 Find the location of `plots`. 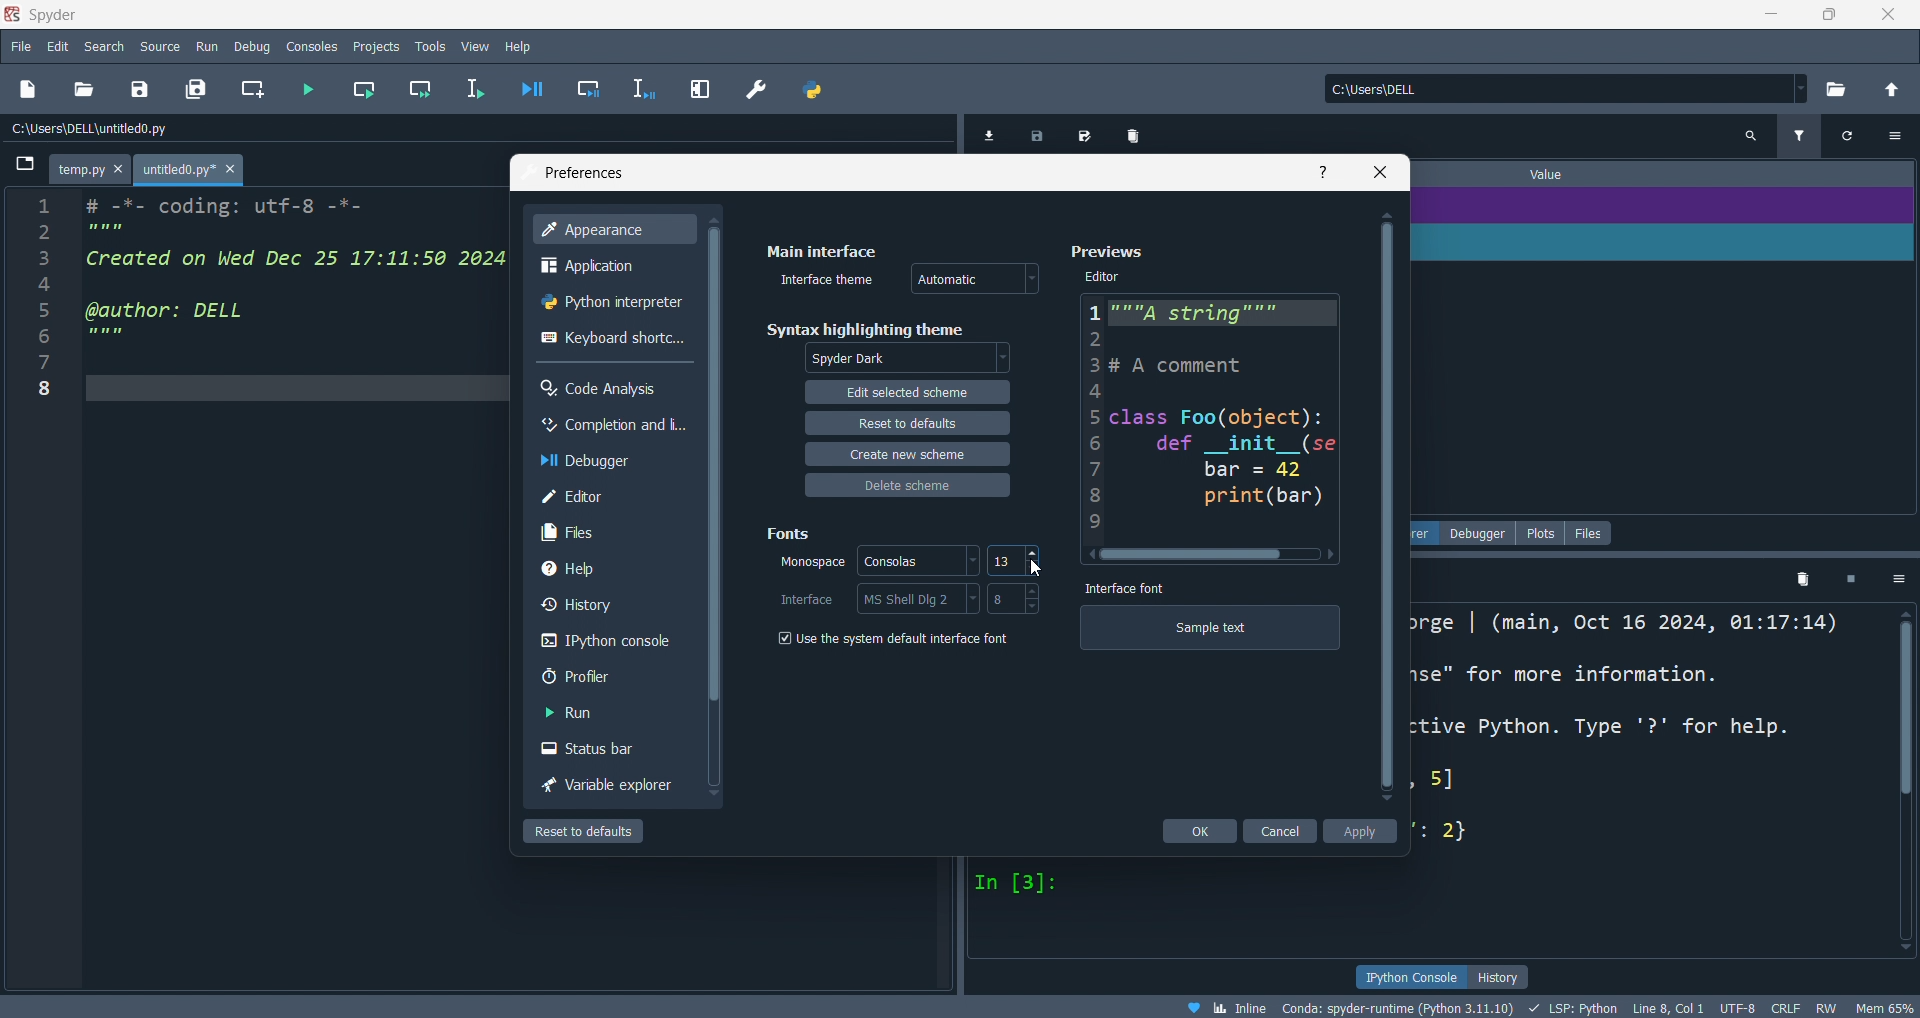

plots is located at coordinates (1544, 531).